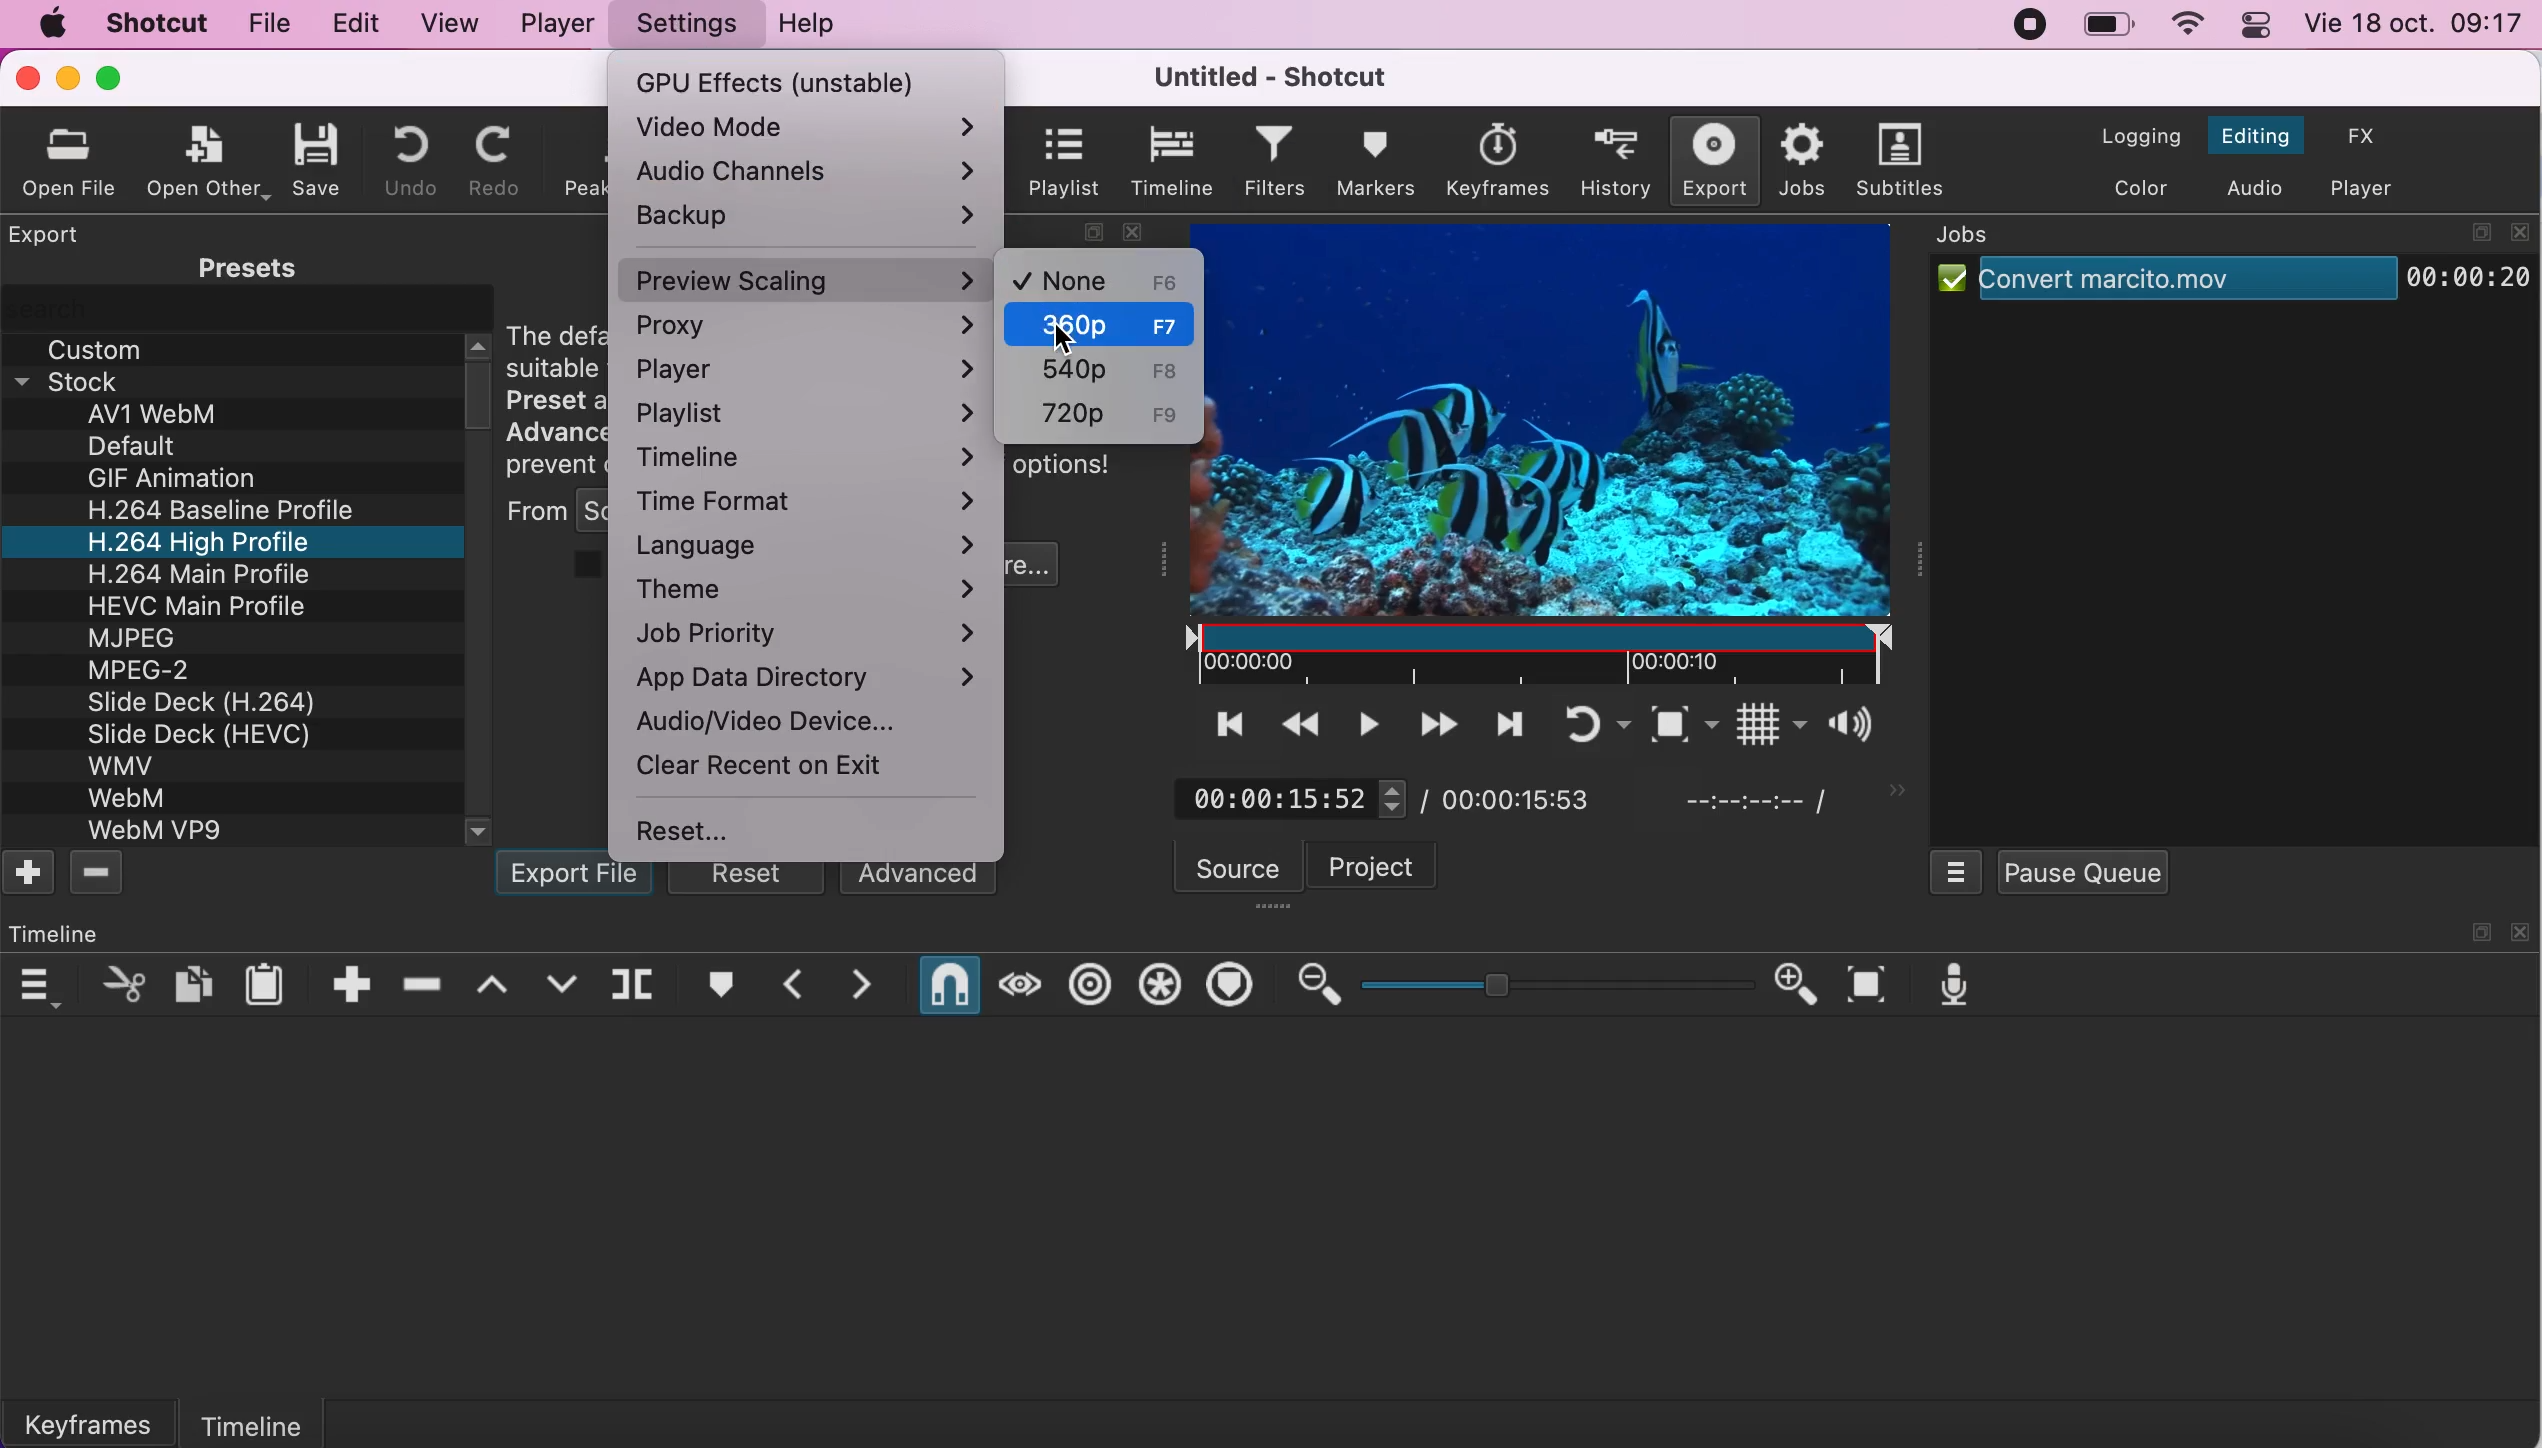  Describe the element at coordinates (2478, 231) in the screenshot. I see `maximize` at that location.